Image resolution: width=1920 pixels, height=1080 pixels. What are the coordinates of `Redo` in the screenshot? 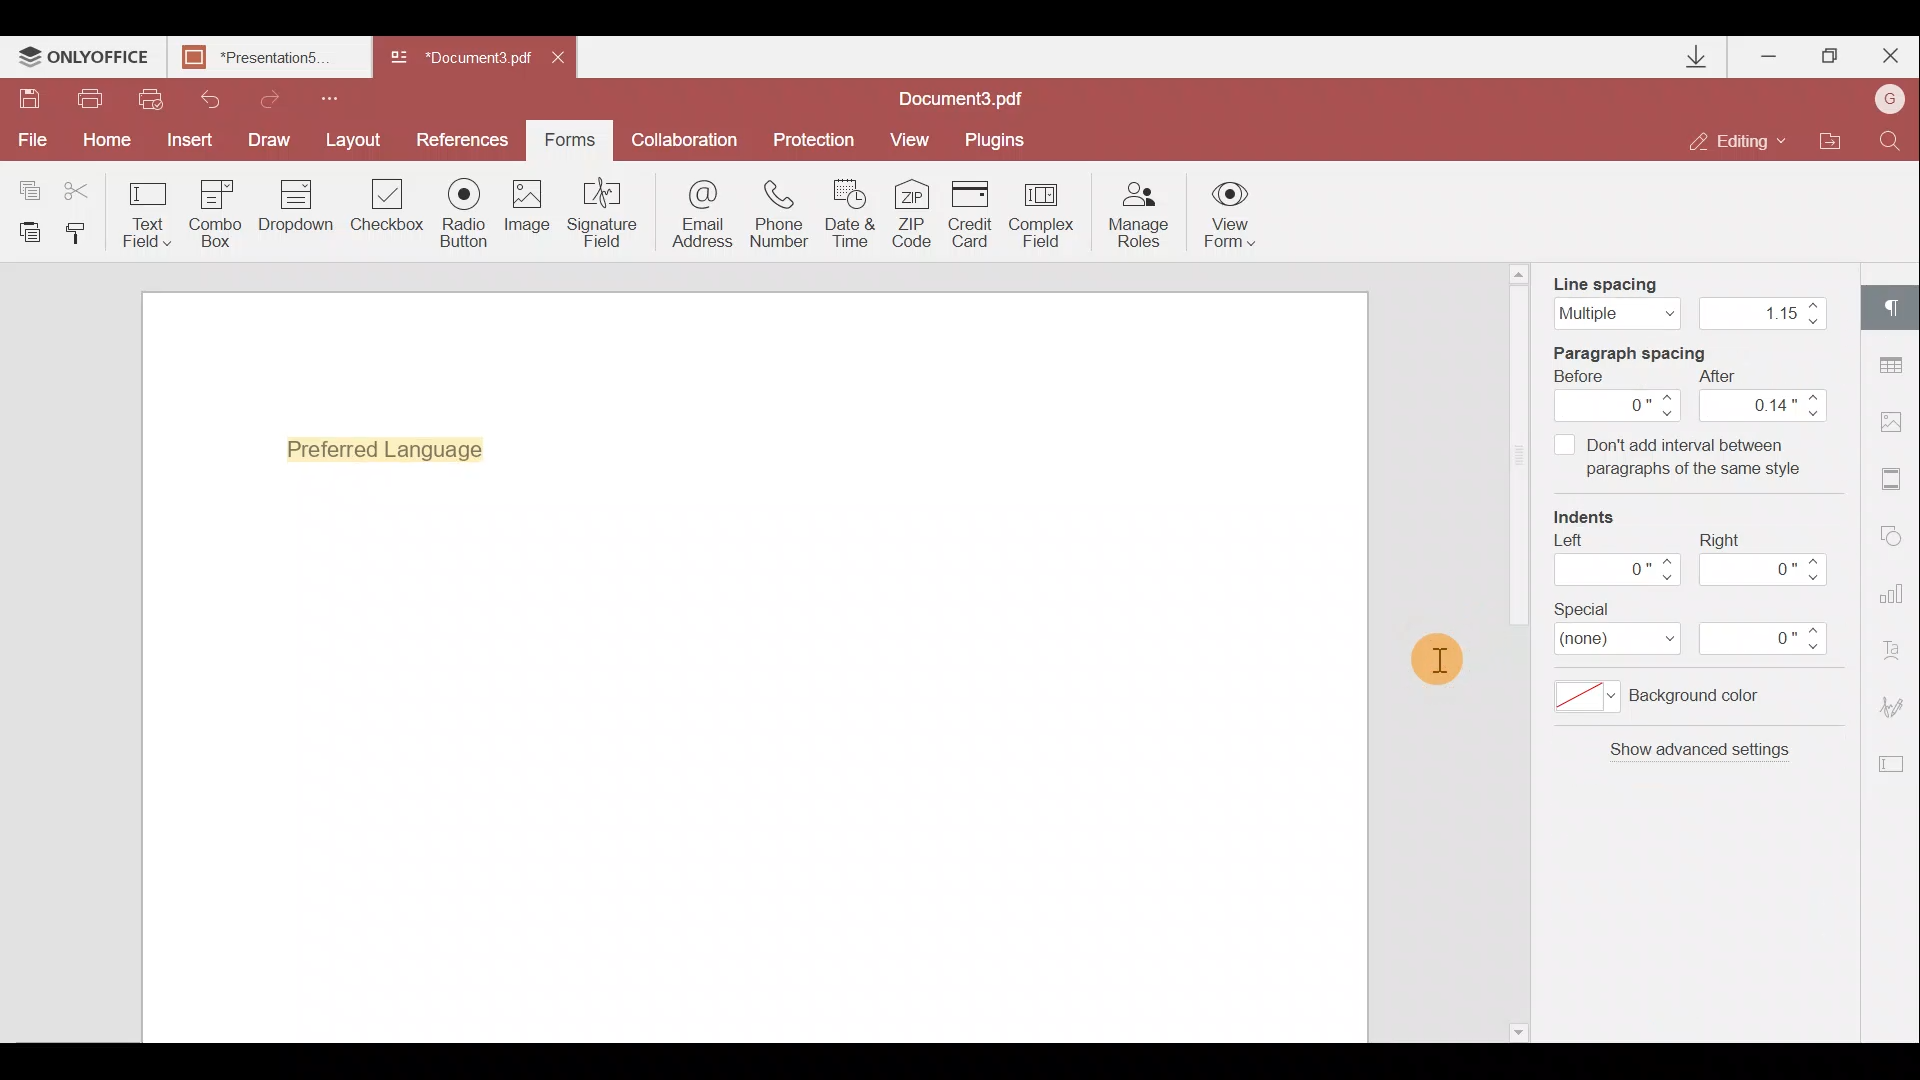 It's located at (260, 96).